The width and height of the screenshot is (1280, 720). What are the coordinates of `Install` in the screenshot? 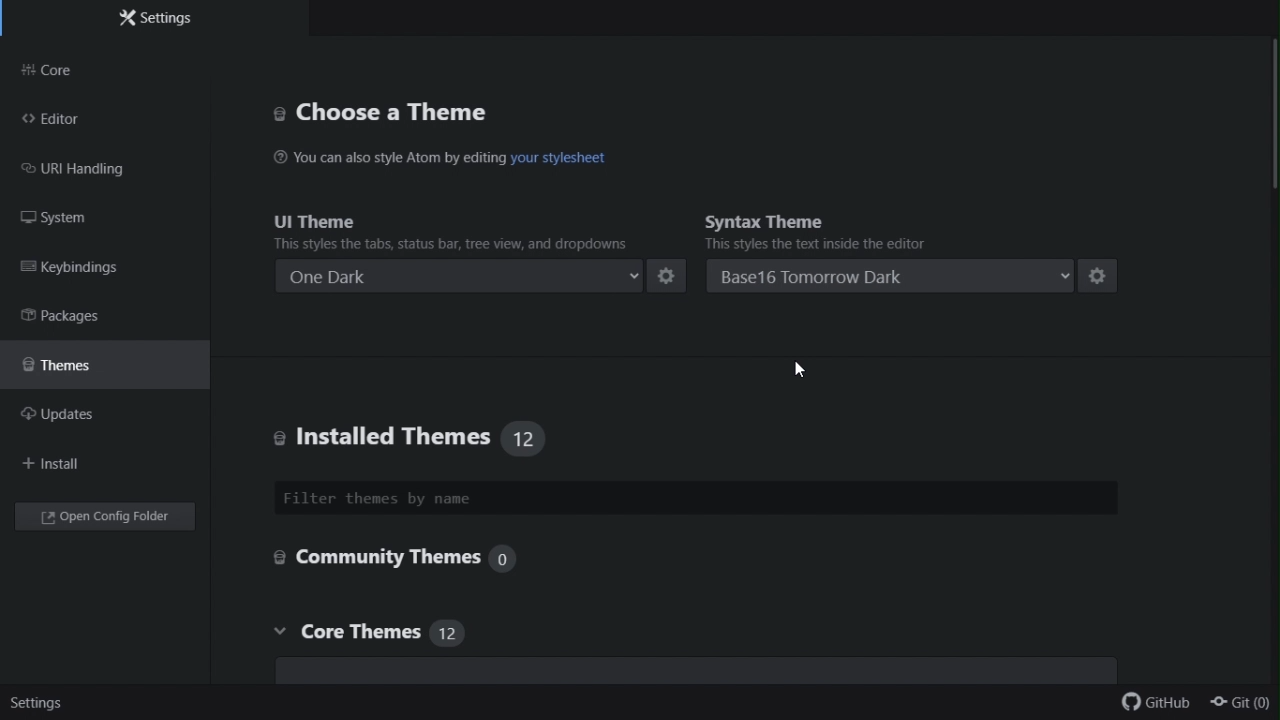 It's located at (66, 461).